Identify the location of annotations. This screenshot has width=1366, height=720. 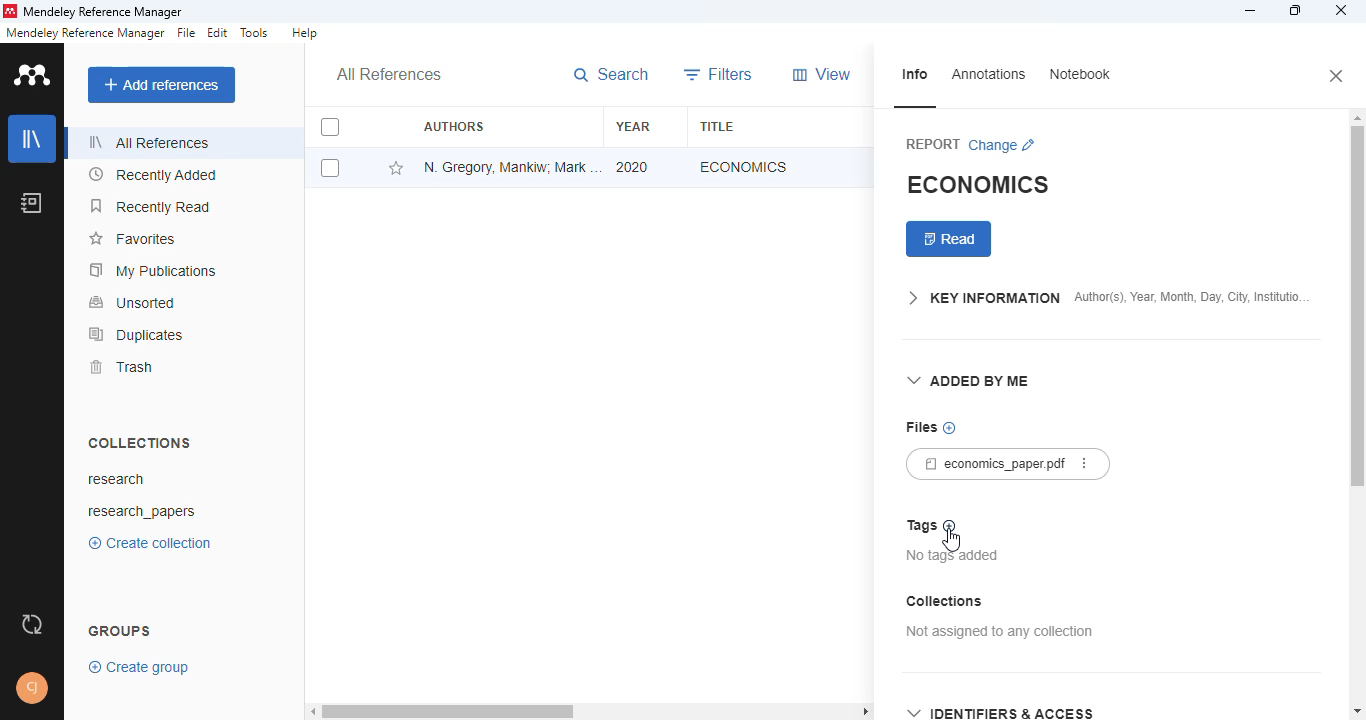
(989, 75).